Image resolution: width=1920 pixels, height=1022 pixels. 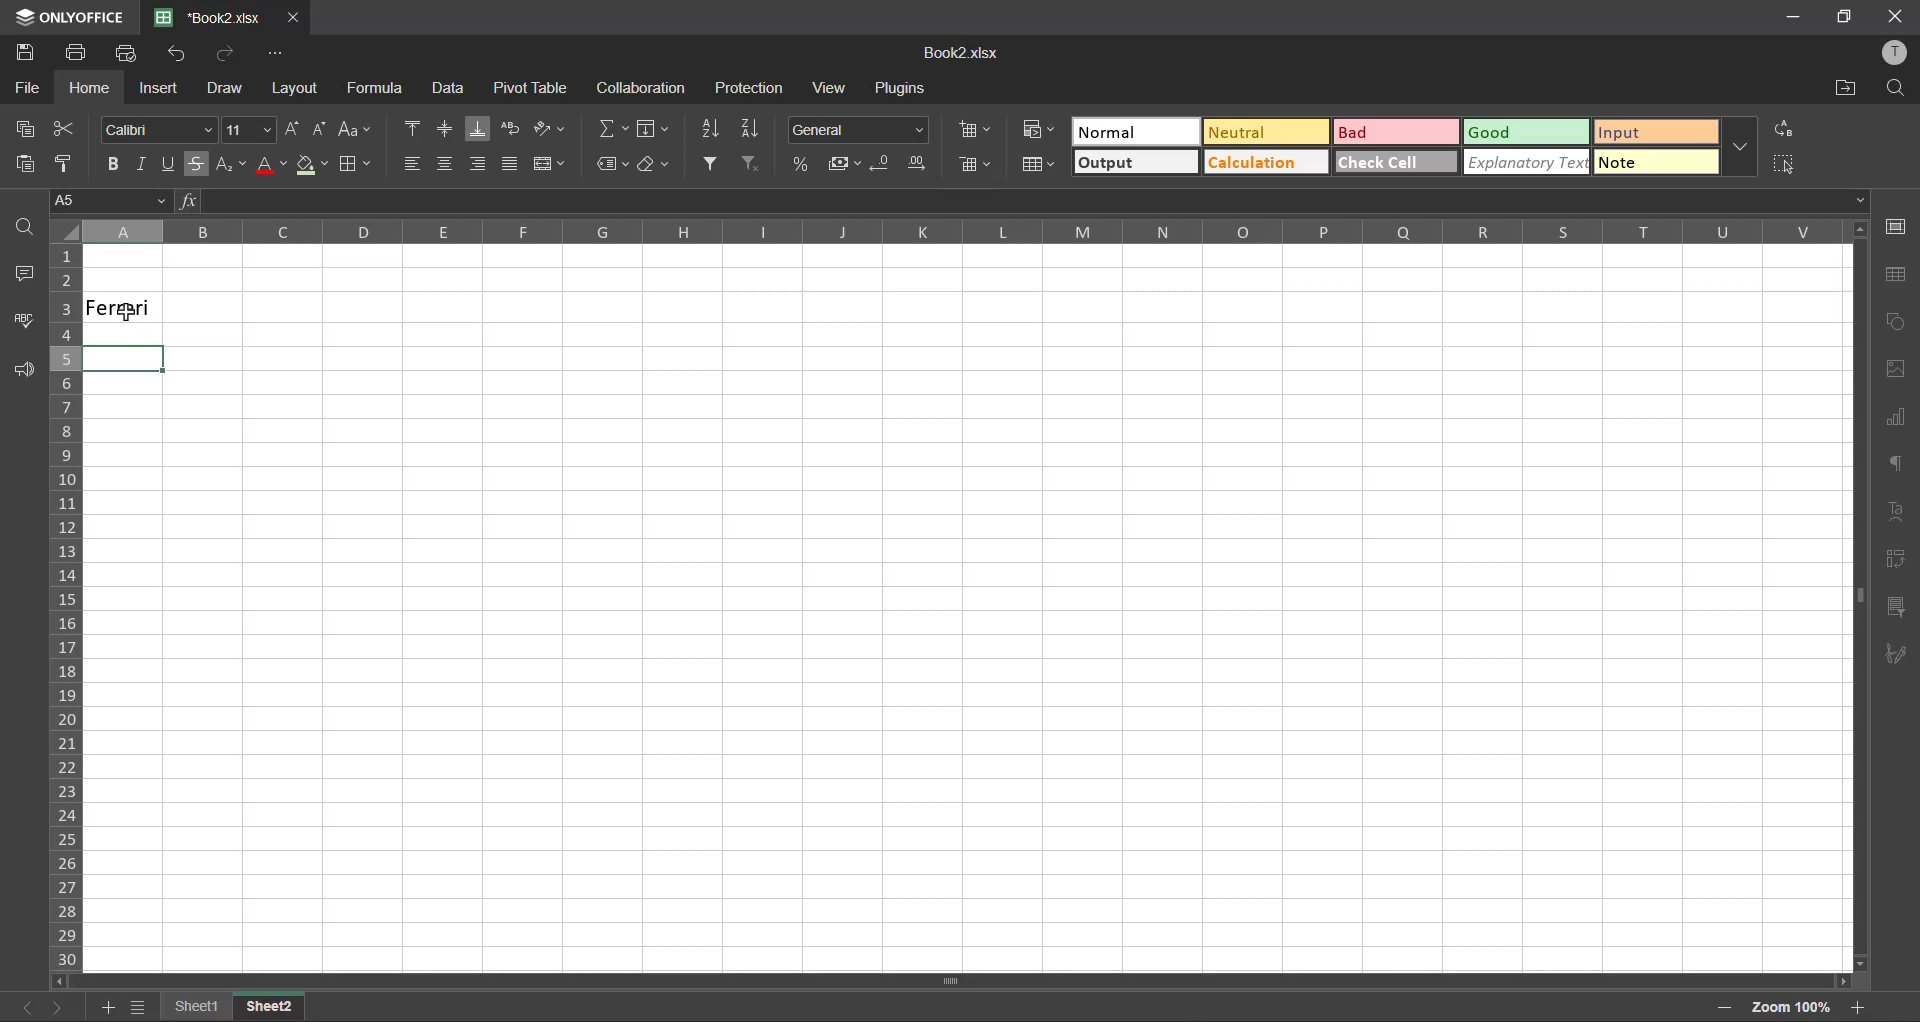 I want to click on redo, so click(x=231, y=53).